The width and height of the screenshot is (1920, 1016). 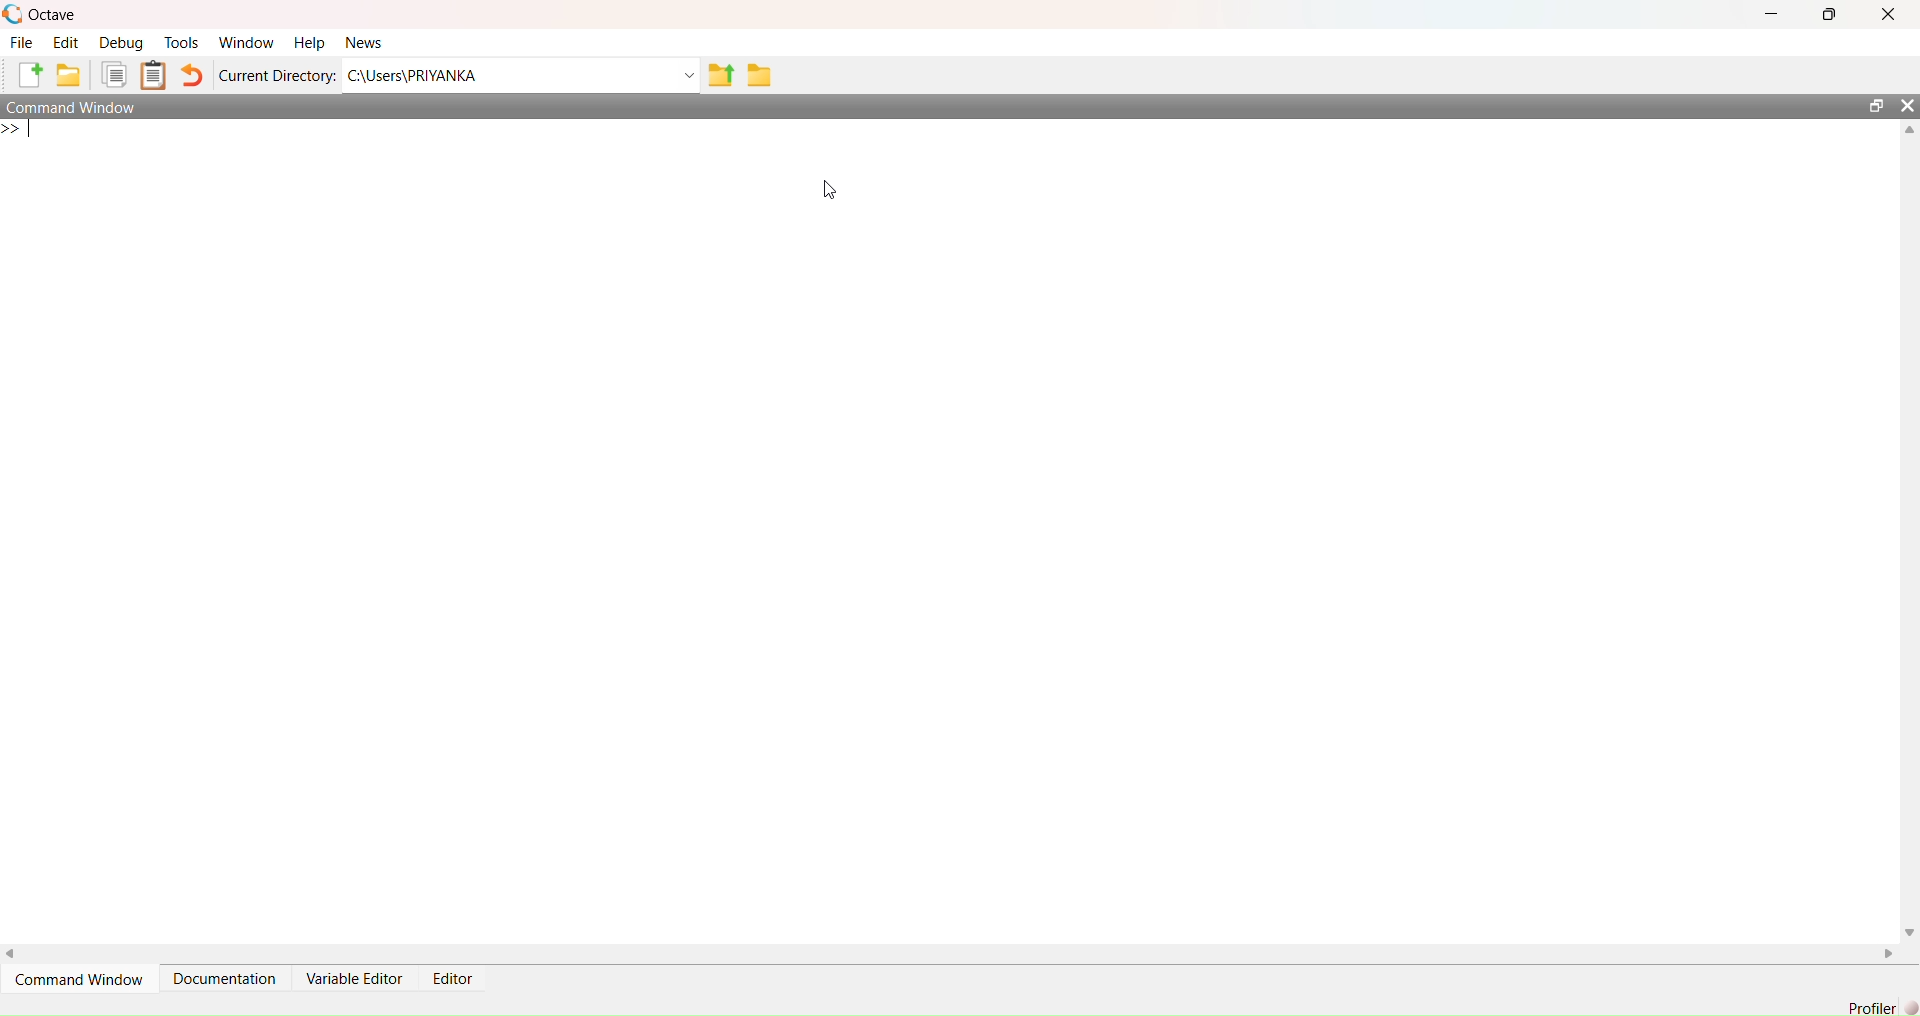 What do you see at coordinates (309, 42) in the screenshot?
I see `Help` at bounding box center [309, 42].